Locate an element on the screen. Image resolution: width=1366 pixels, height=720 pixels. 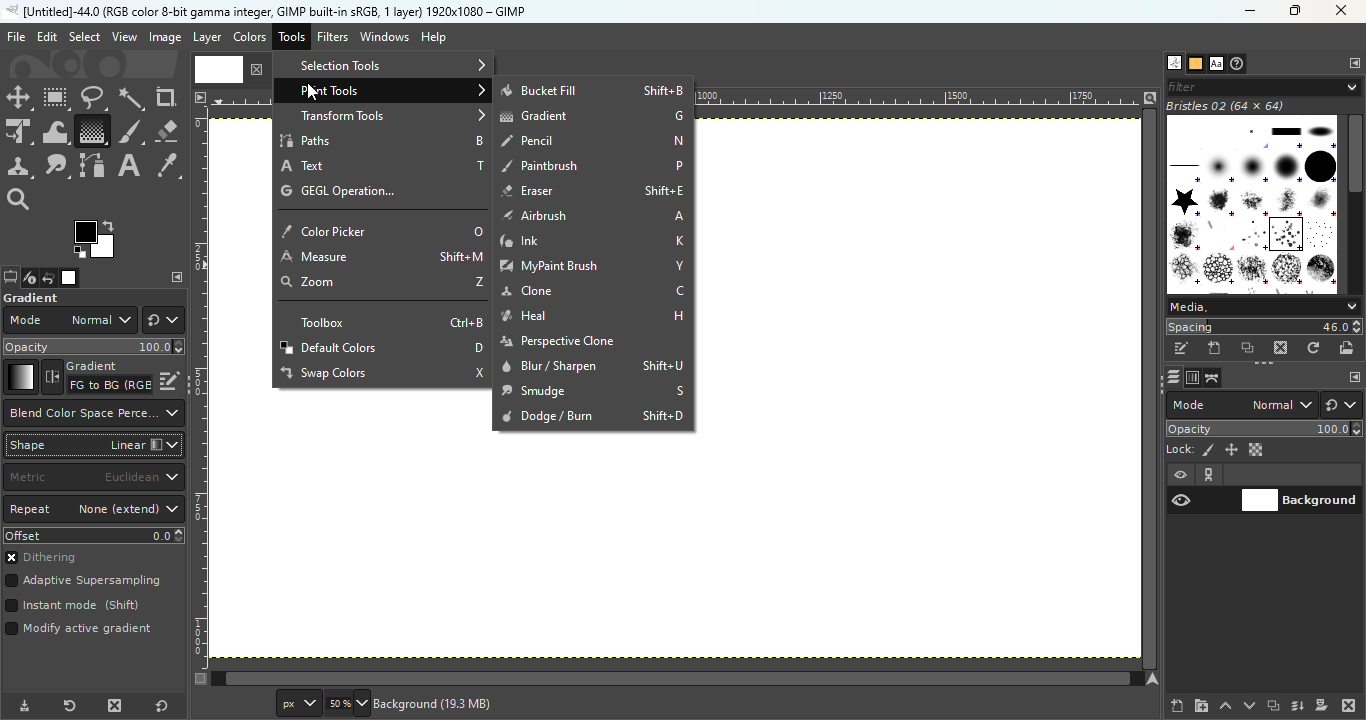
Open the image dialog is located at coordinates (67, 278).